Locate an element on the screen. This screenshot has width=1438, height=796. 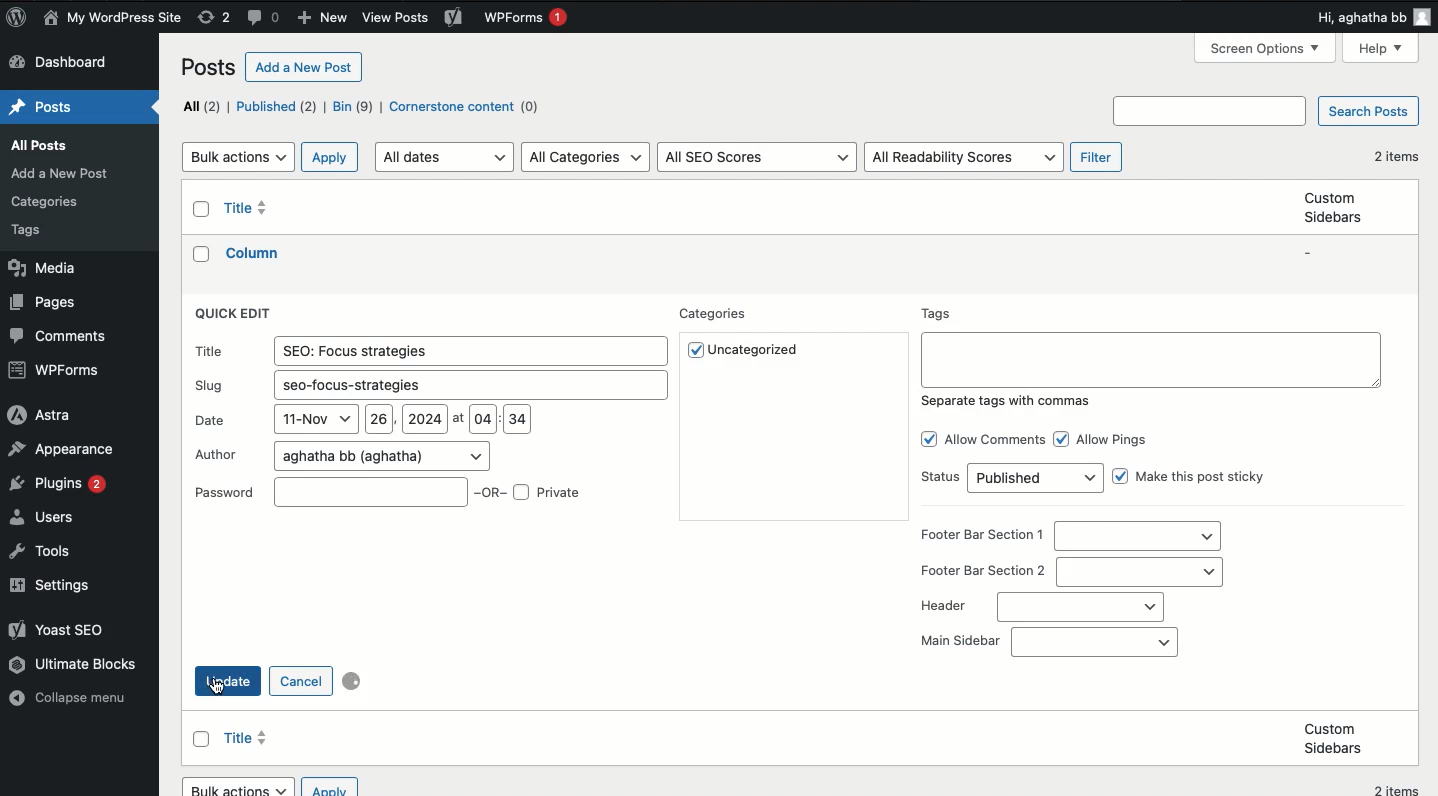
Slug is located at coordinates (467, 383).